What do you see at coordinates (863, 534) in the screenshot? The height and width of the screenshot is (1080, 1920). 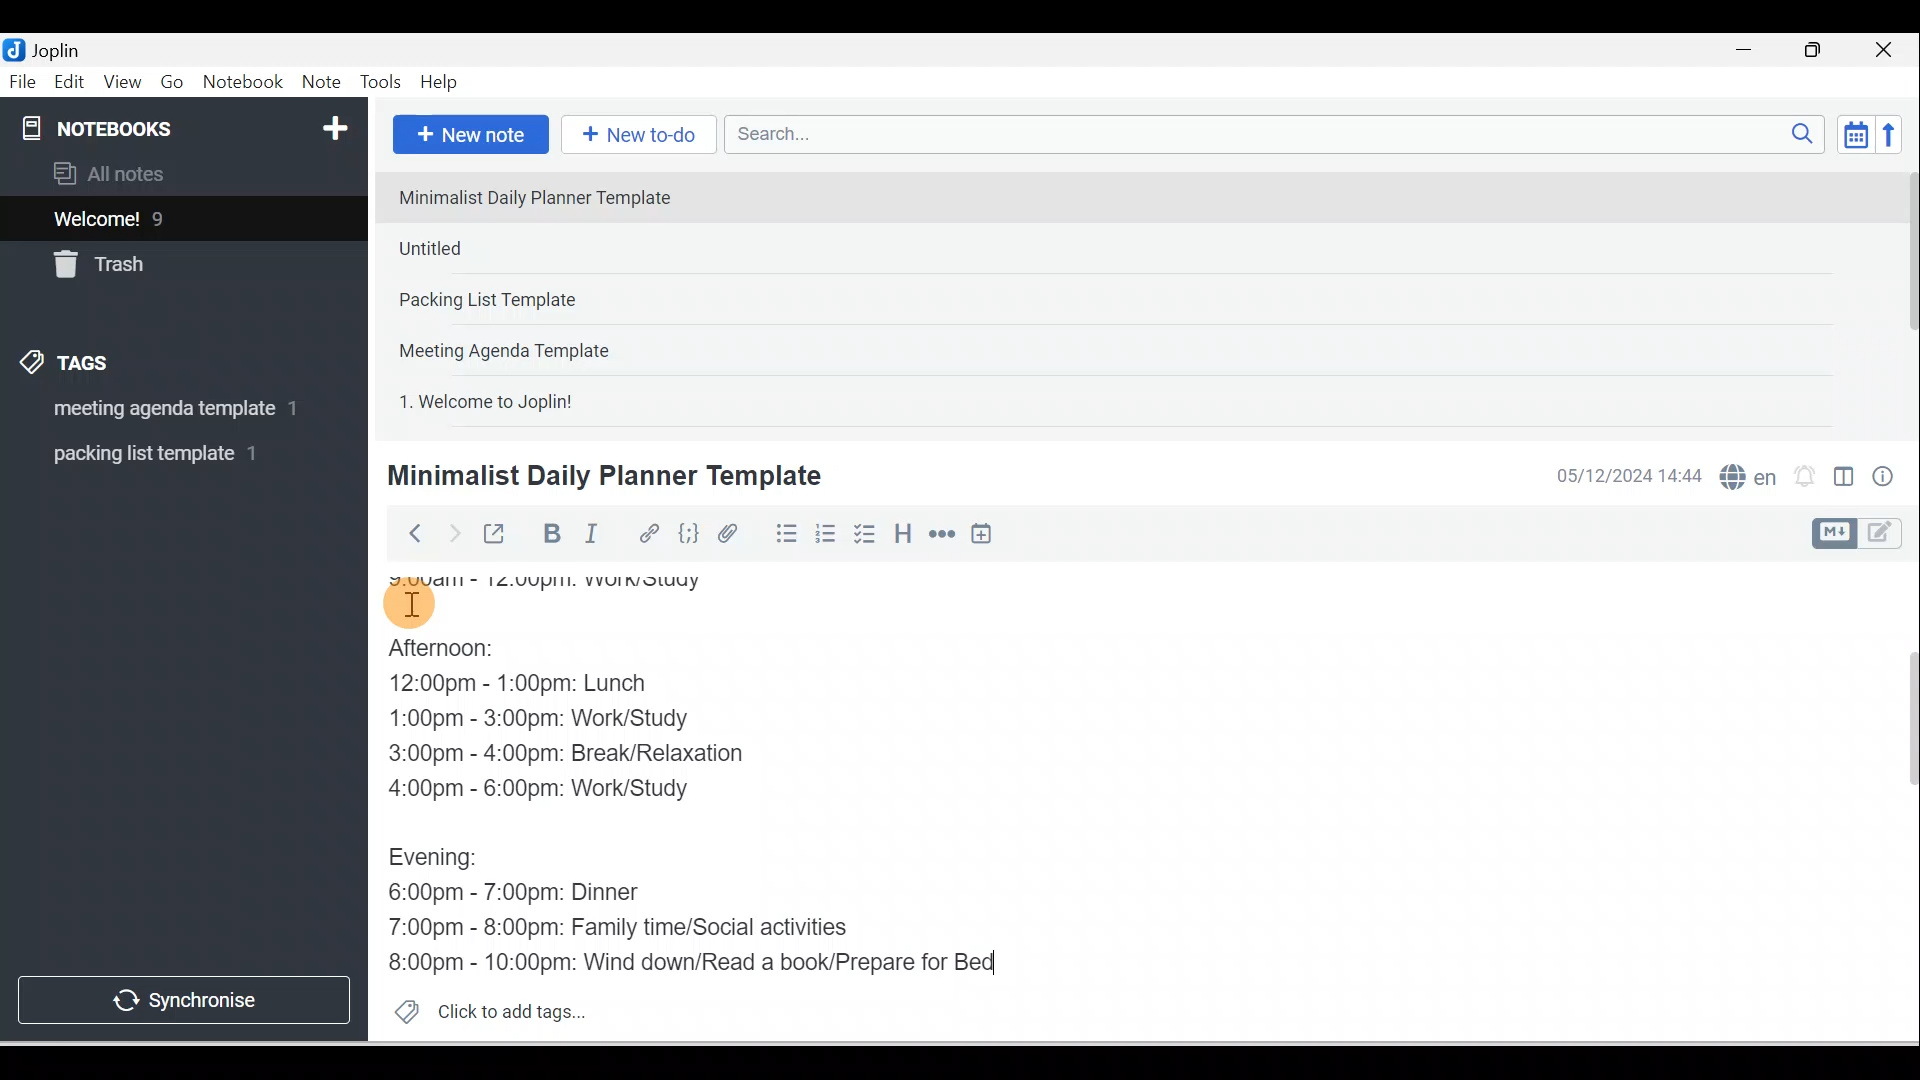 I see `Checkbox` at bounding box center [863, 534].